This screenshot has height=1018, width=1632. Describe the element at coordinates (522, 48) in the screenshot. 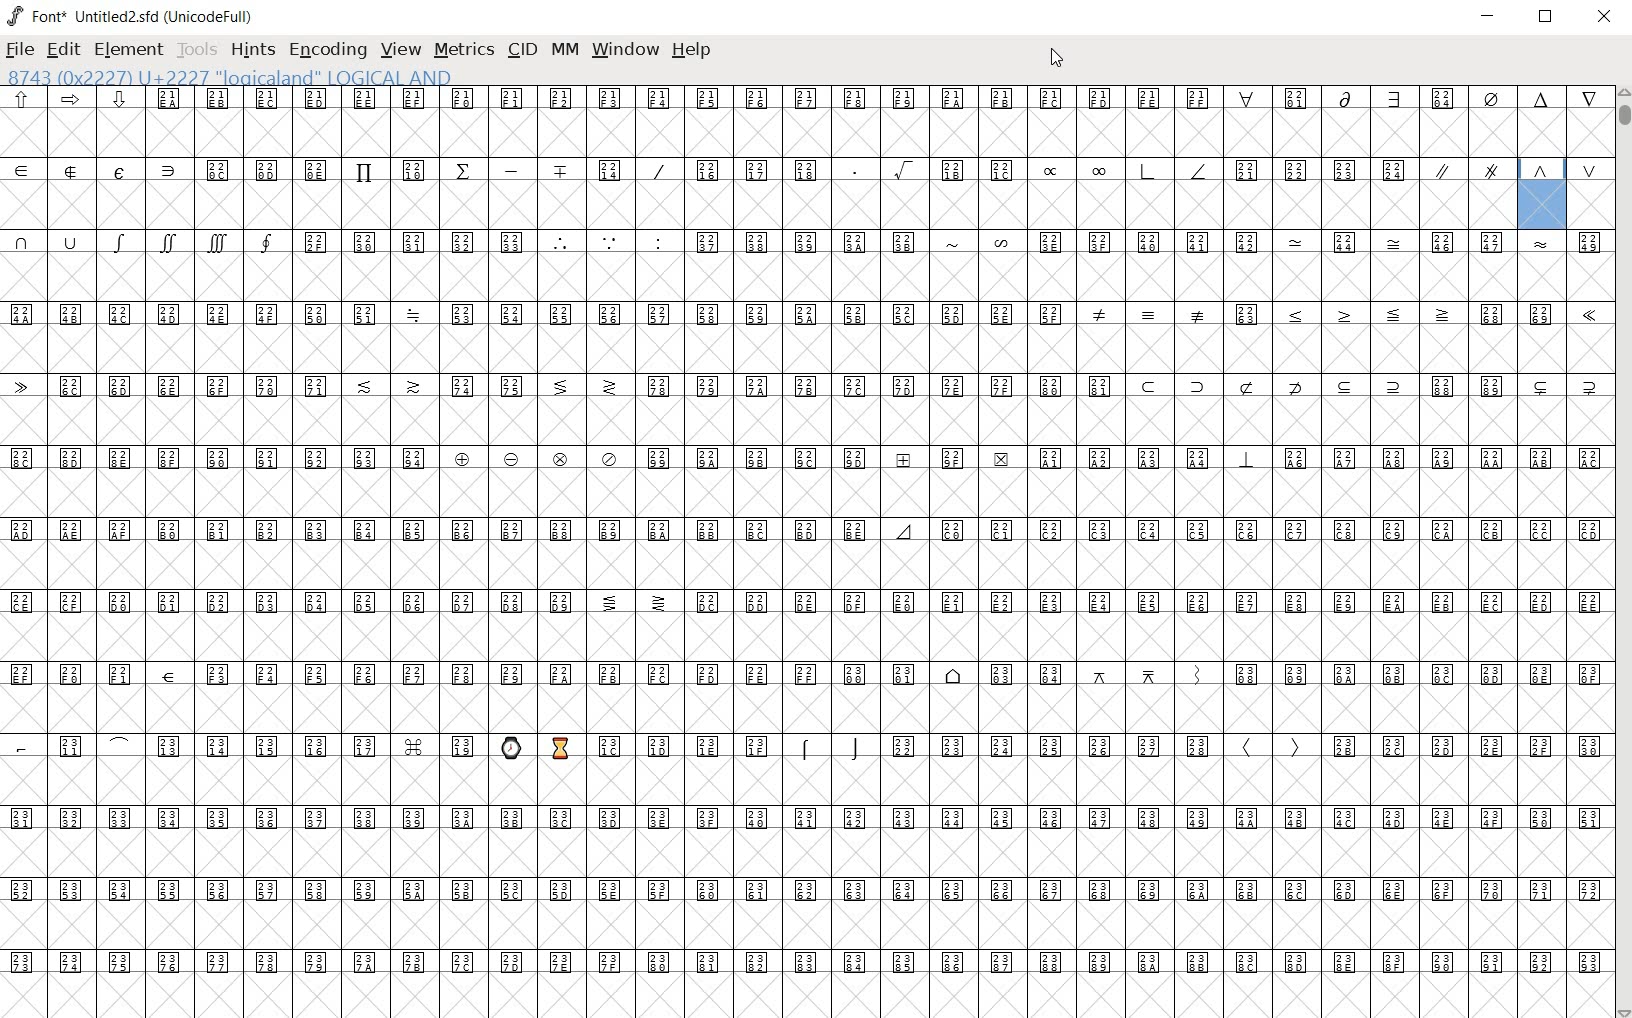

I see `cid` at that location.